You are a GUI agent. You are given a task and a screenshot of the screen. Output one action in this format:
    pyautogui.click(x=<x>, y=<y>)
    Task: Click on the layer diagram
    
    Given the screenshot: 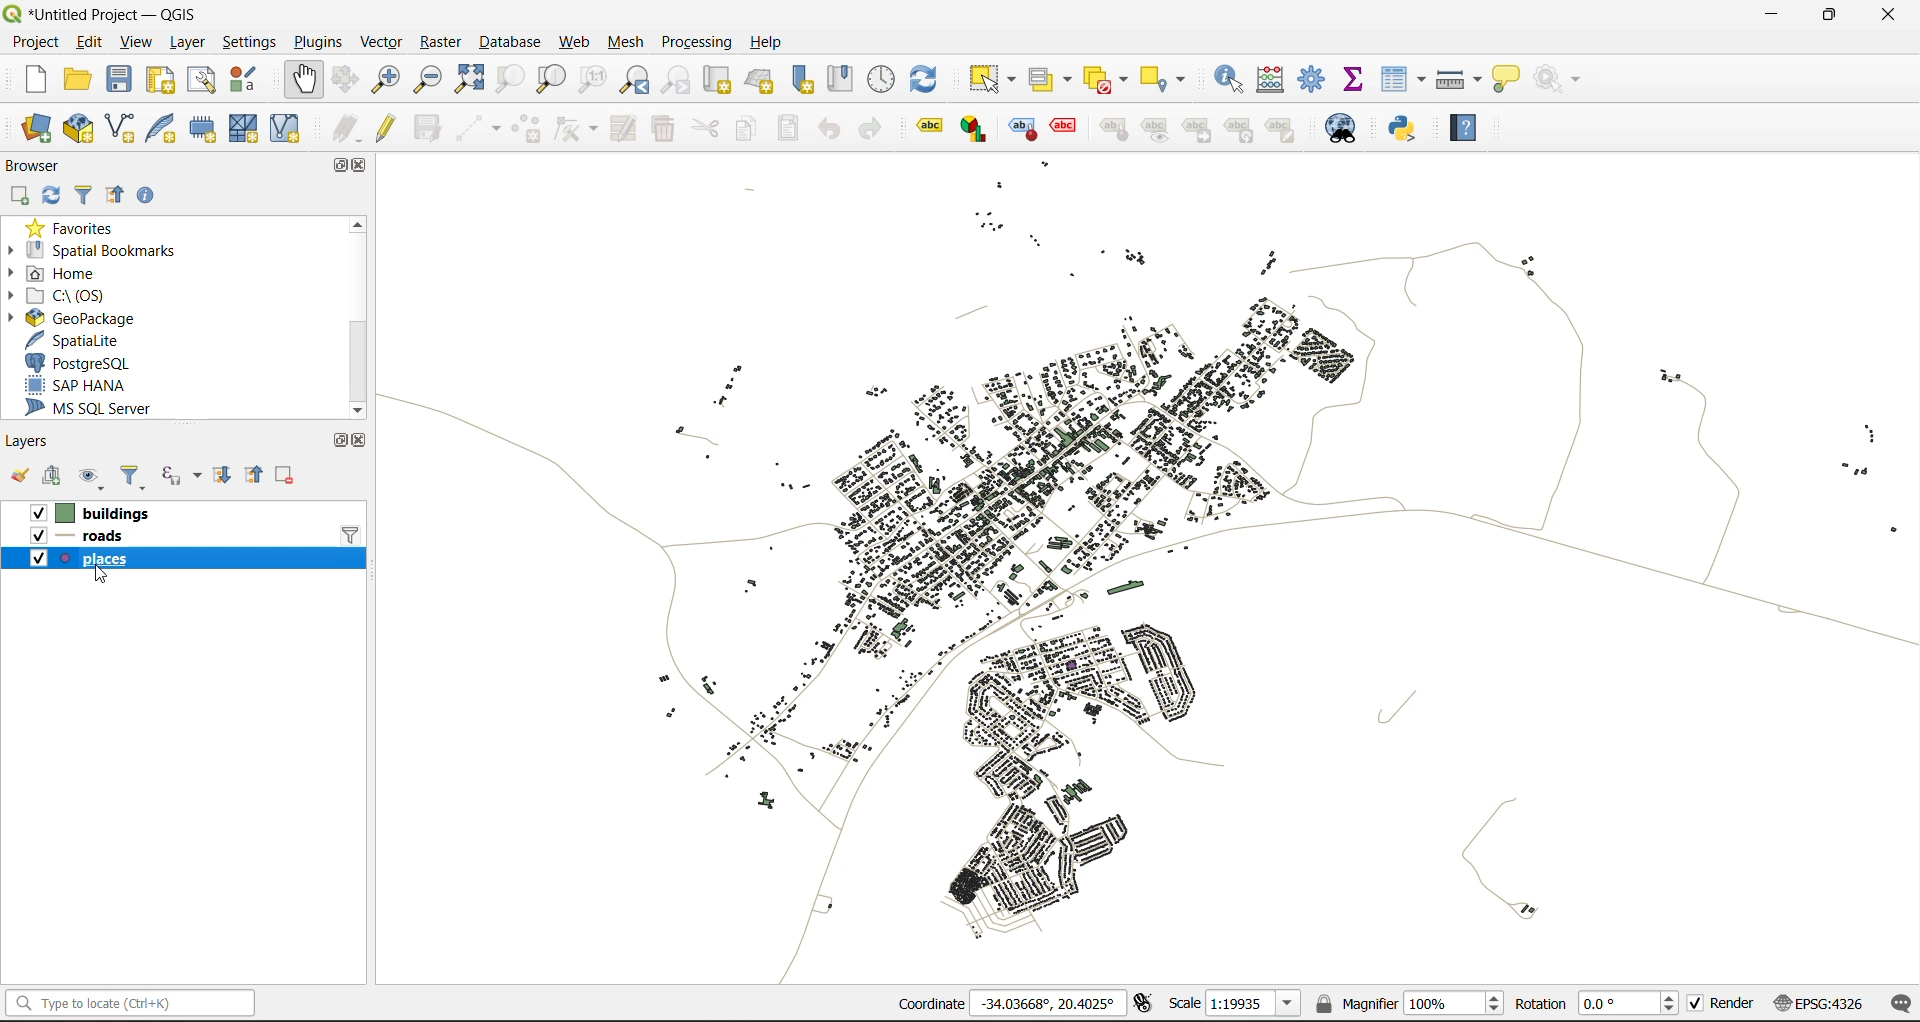 What is the action you would take?
    pyautogui.click(x=972, y=129)
    